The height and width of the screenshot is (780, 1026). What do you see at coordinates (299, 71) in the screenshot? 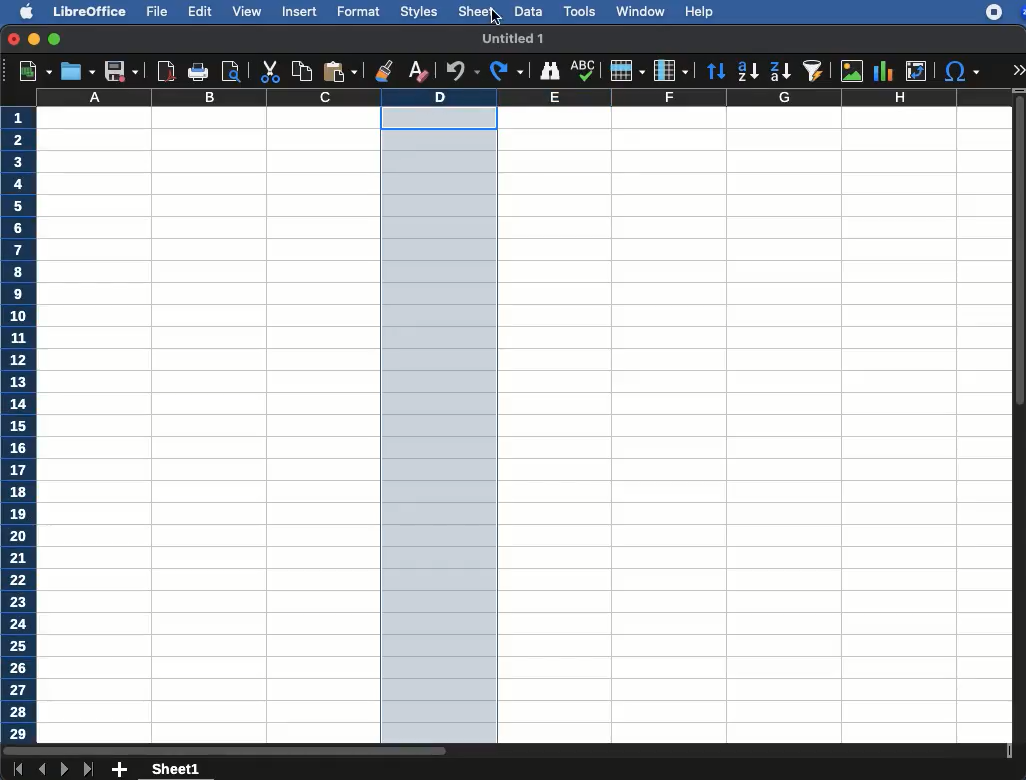
I see `copy` at bounding box center [299, 71].